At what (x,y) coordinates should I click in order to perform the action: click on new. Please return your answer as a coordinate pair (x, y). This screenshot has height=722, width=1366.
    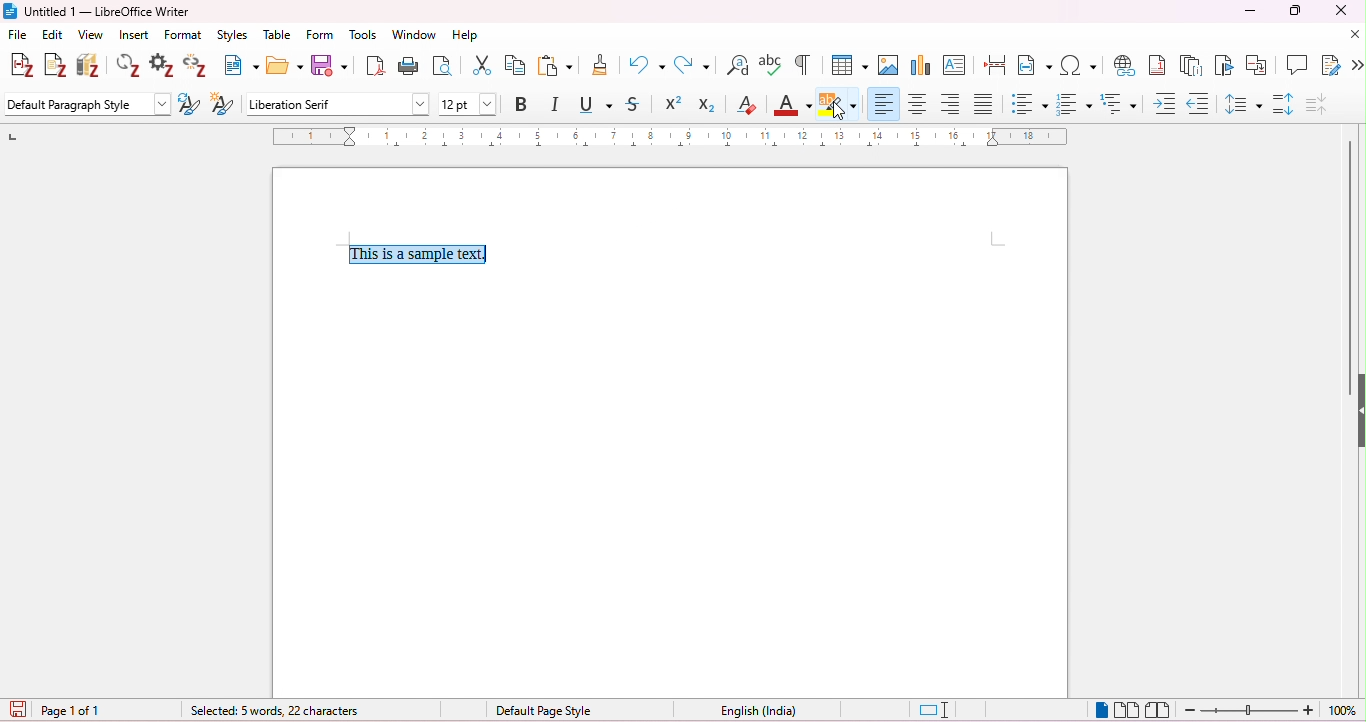
    Looking at the image, I should click on (242, 66).